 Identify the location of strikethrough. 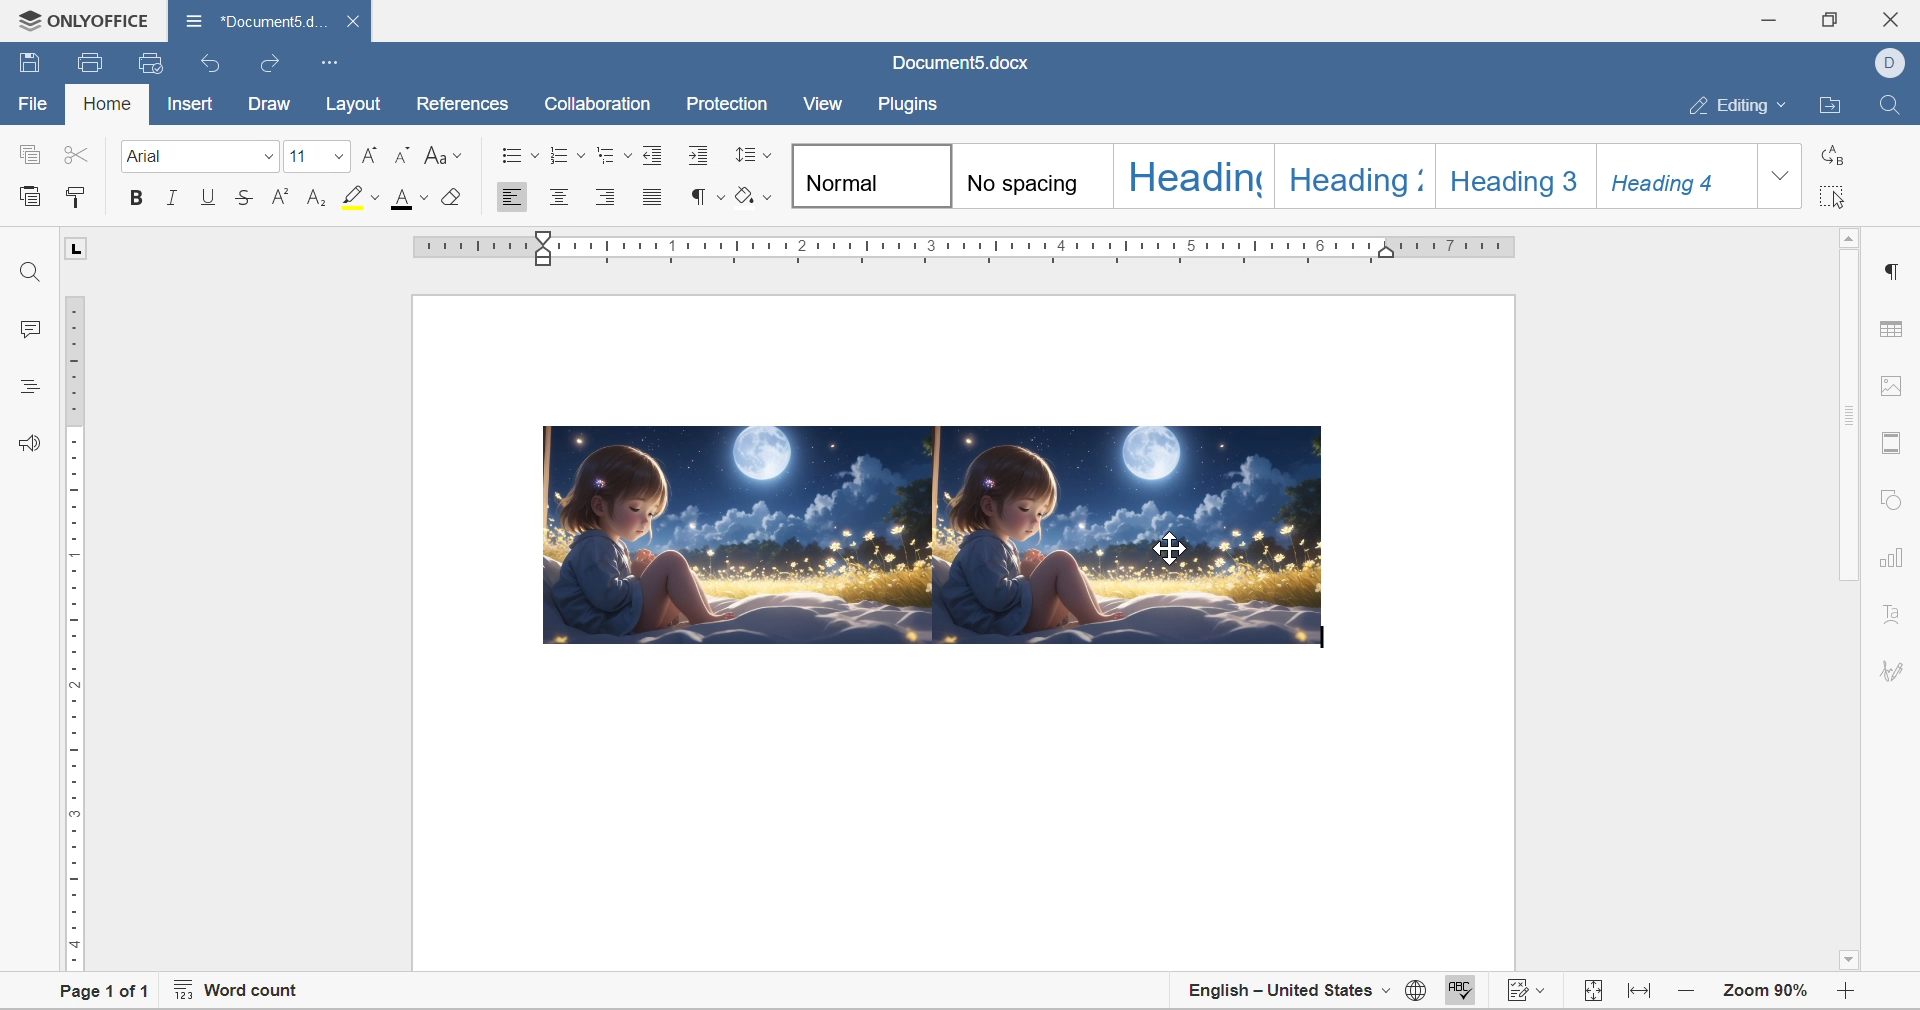
(244, 197).